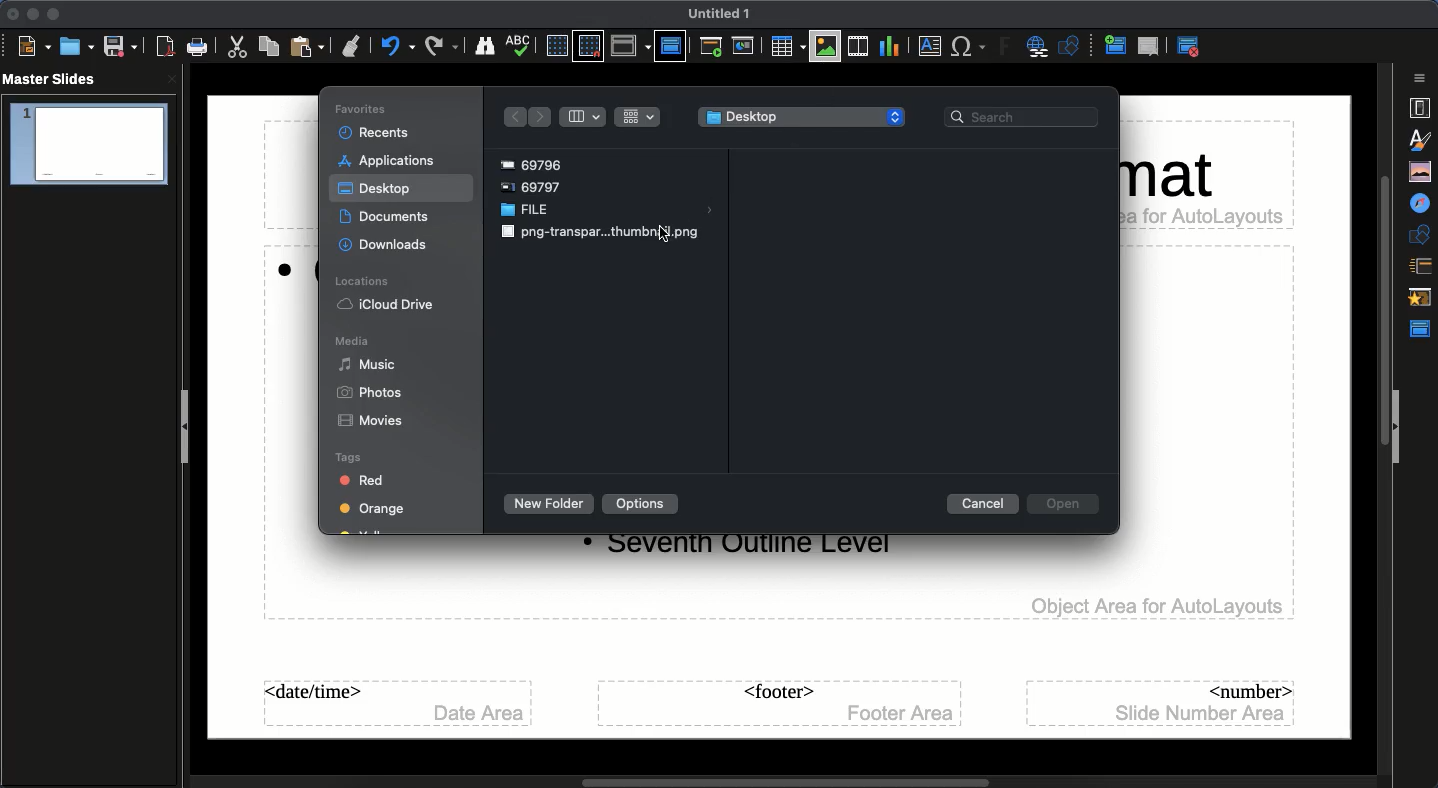 This screenshot has width=1438, height=788. Describe the element at coordinates (1379, 415) in the screenshot. I see `Scroll` at that location.